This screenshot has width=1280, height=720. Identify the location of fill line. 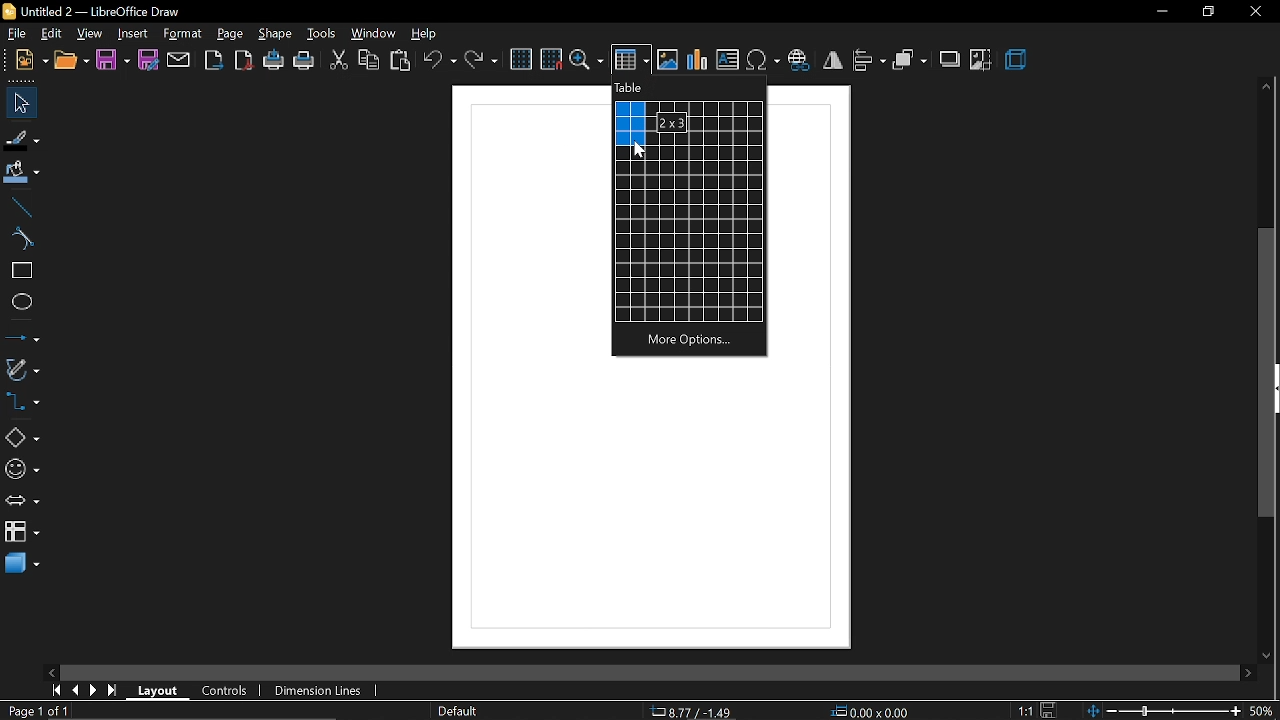
(23, 141).